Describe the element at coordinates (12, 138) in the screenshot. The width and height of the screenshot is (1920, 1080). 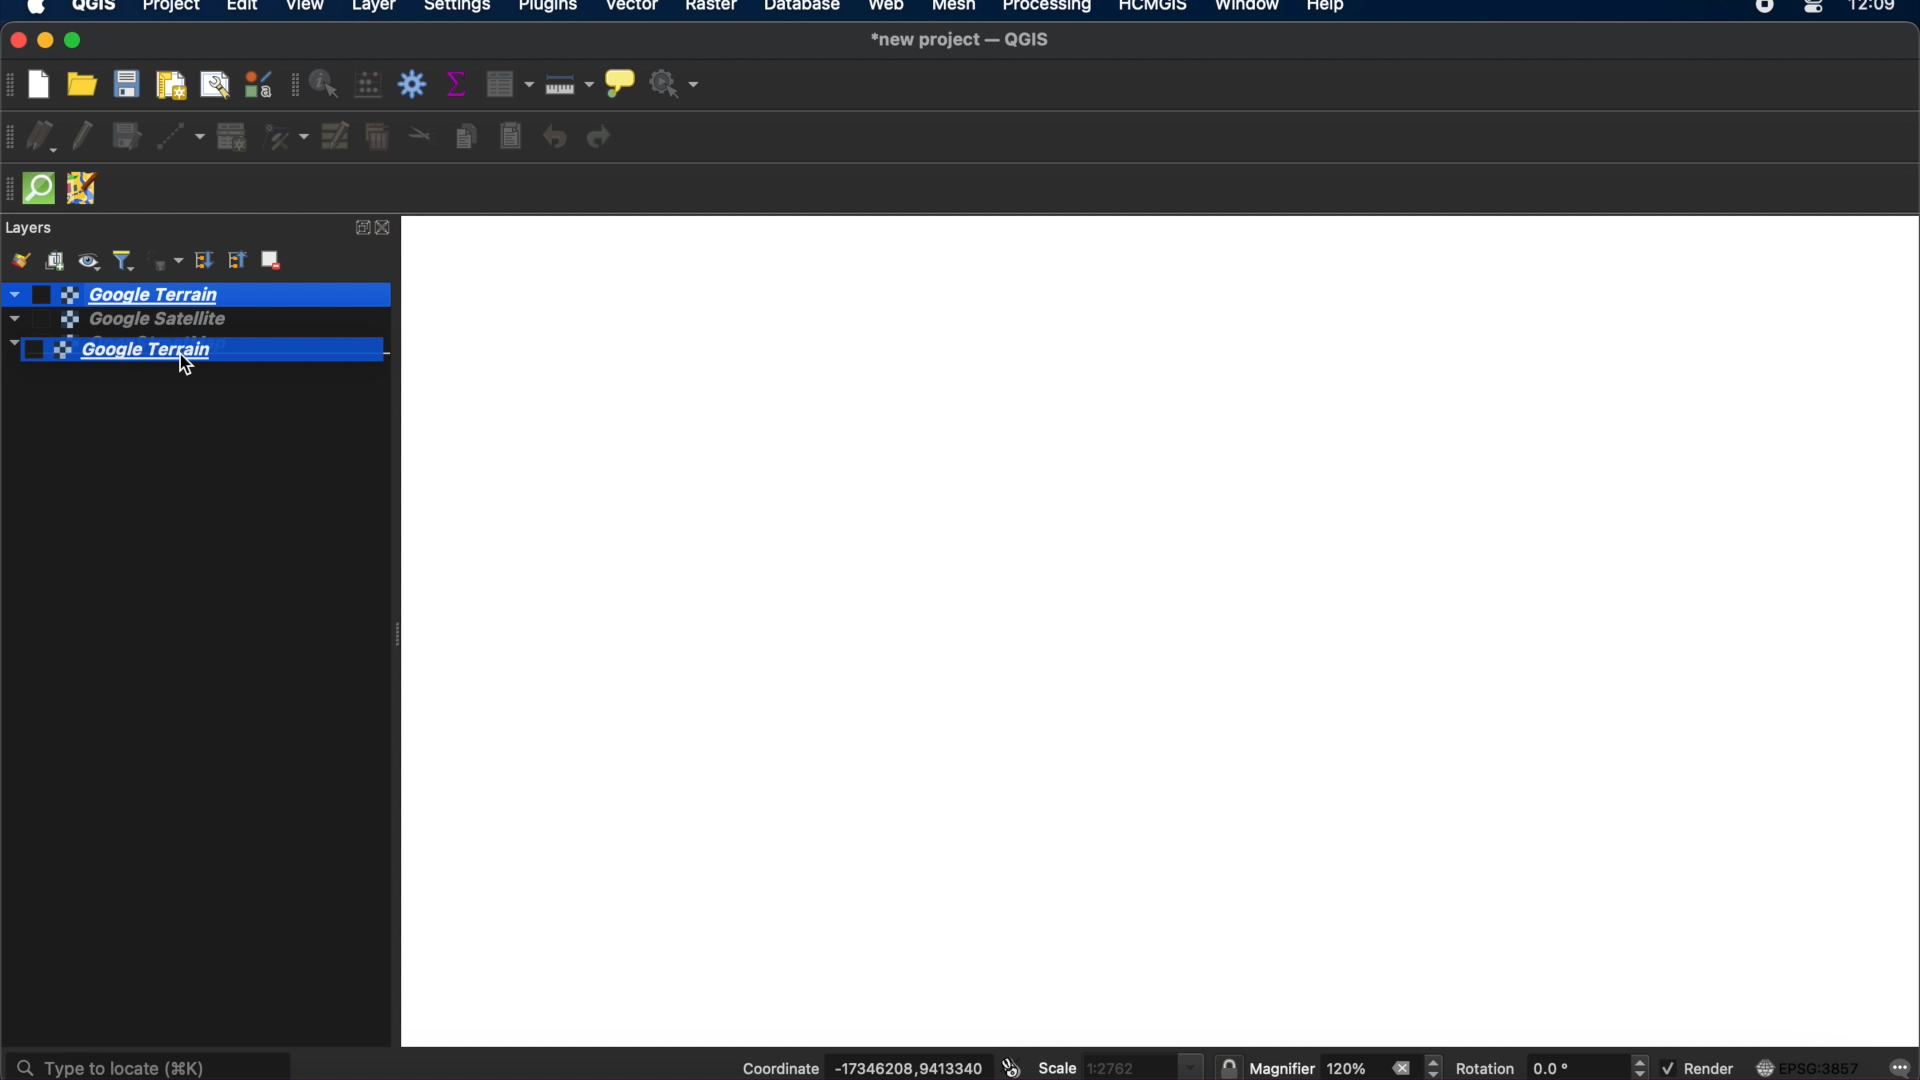
I see `digitizing toolbar` at that location.